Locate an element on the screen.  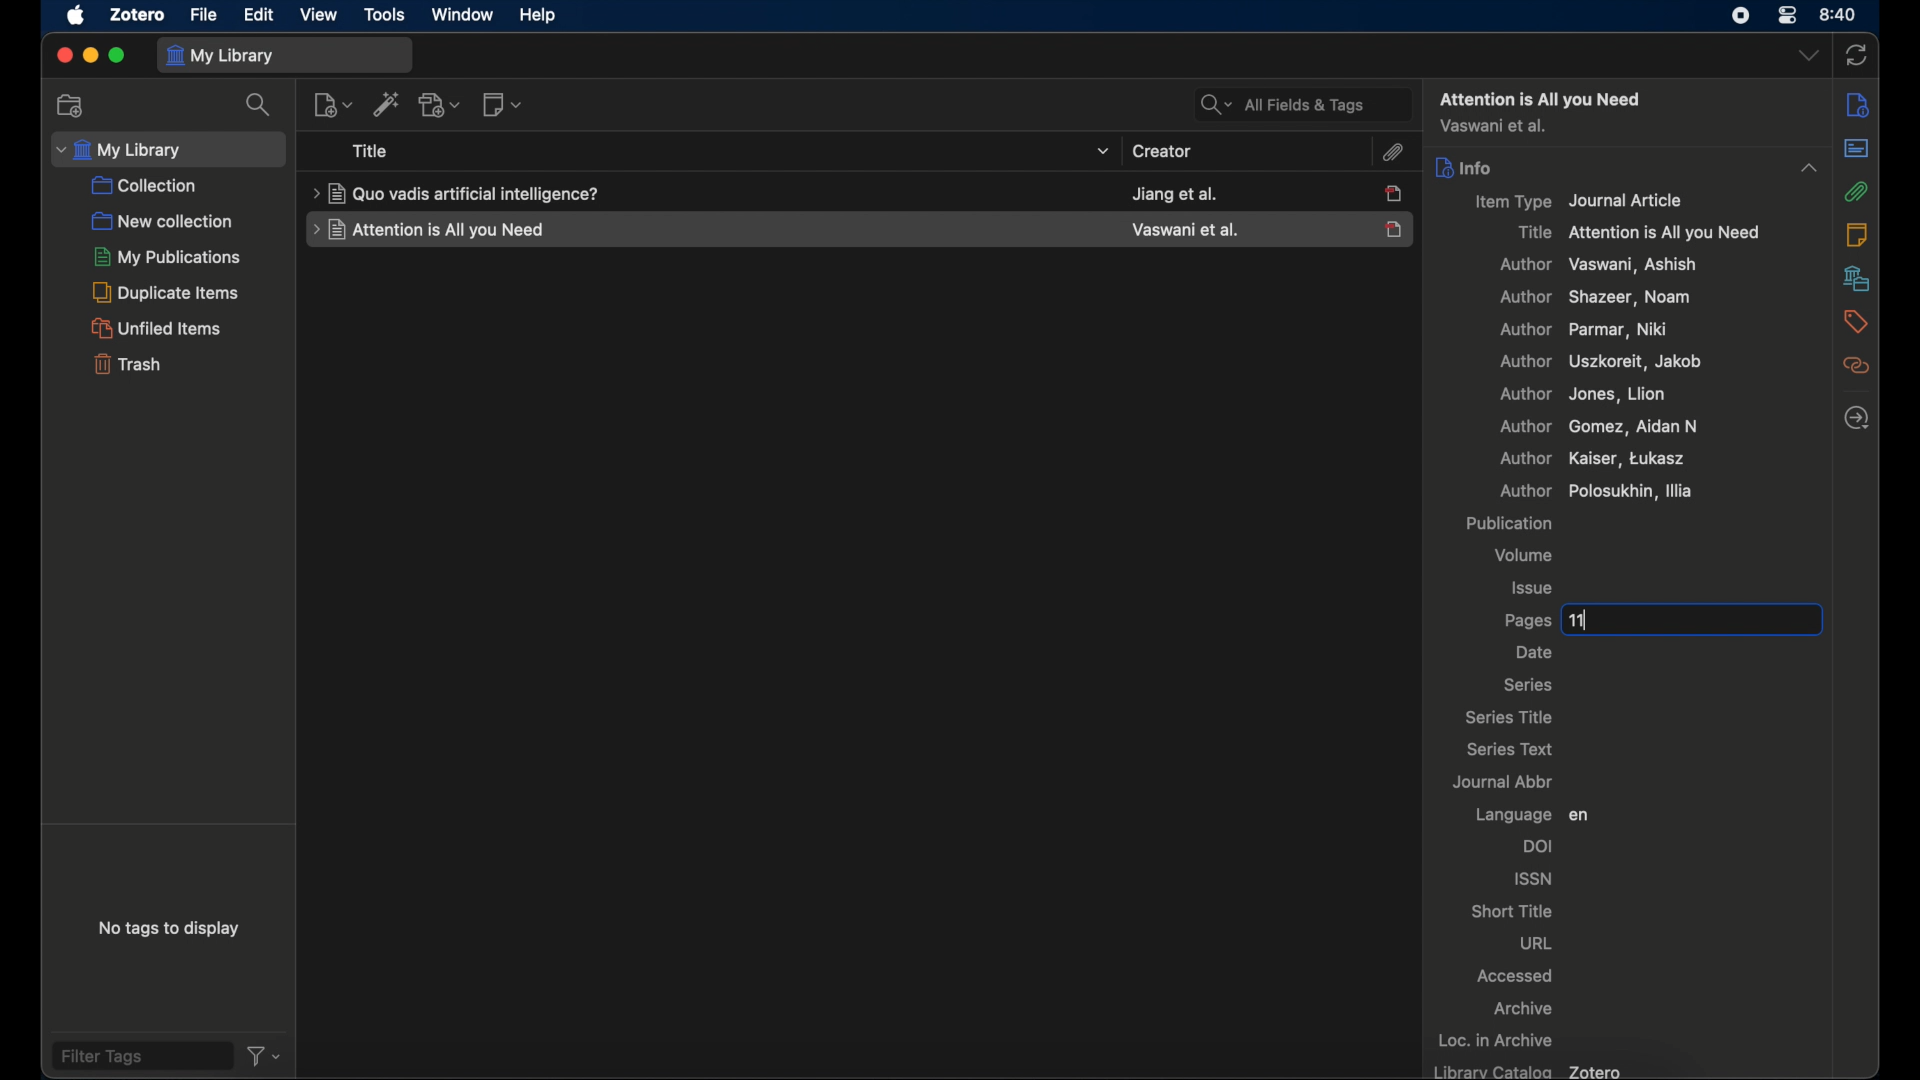
tags is located at coordinates (1855, 321).